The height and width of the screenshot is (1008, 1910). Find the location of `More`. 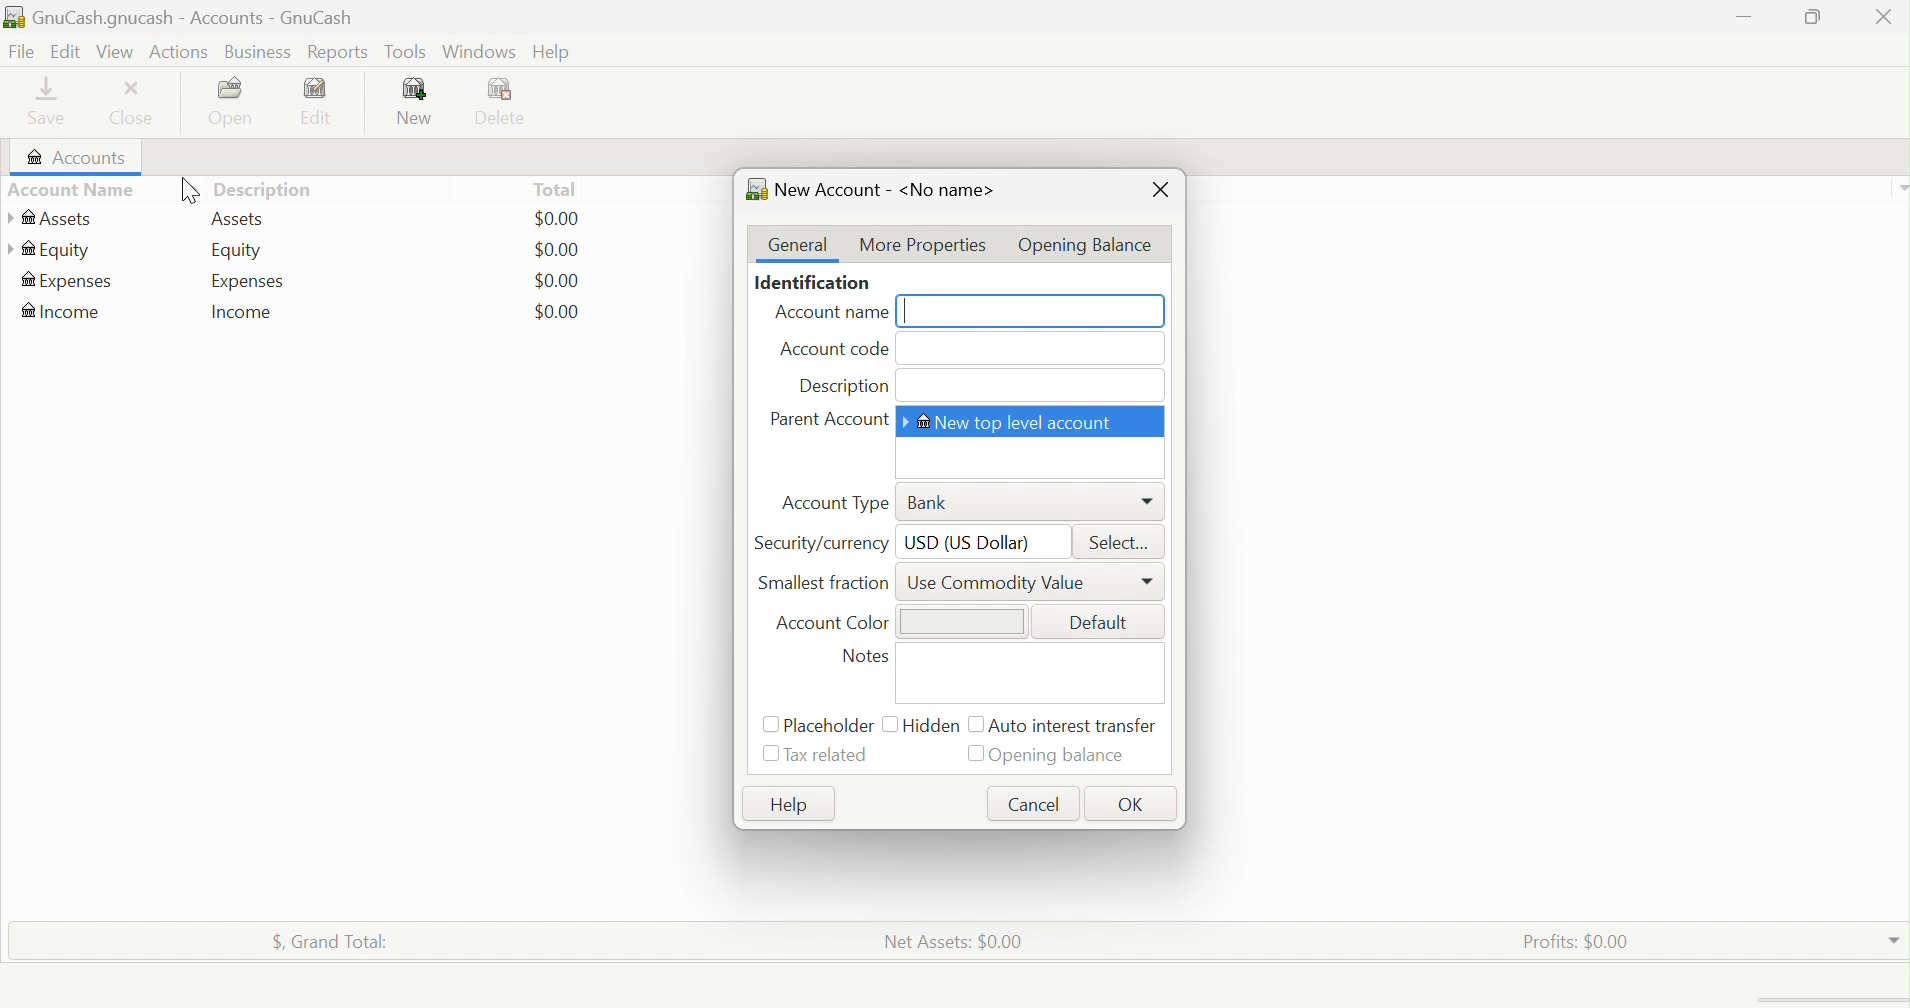

More is located at coordinates (1150, 502).